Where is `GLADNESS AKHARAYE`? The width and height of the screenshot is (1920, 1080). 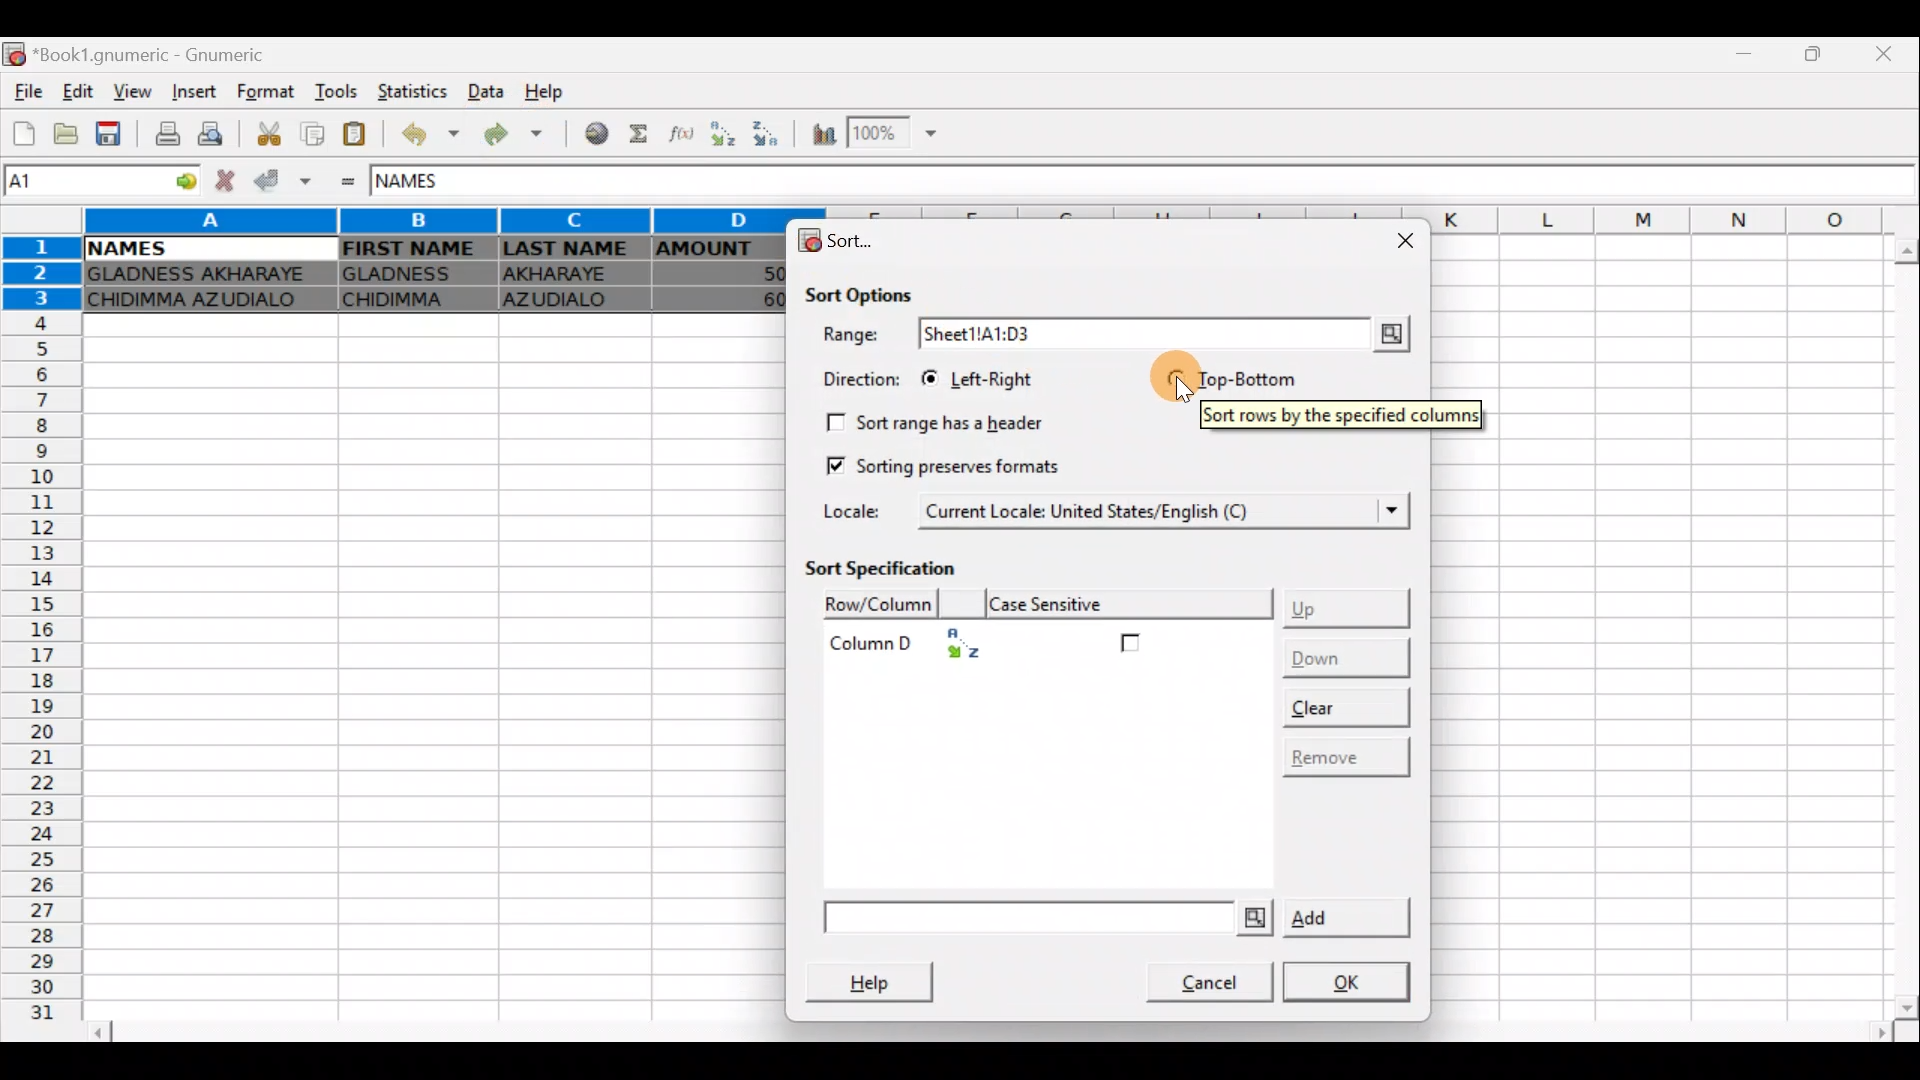 GLADNESS AKHARAYE is located at coordinates (203, 275).